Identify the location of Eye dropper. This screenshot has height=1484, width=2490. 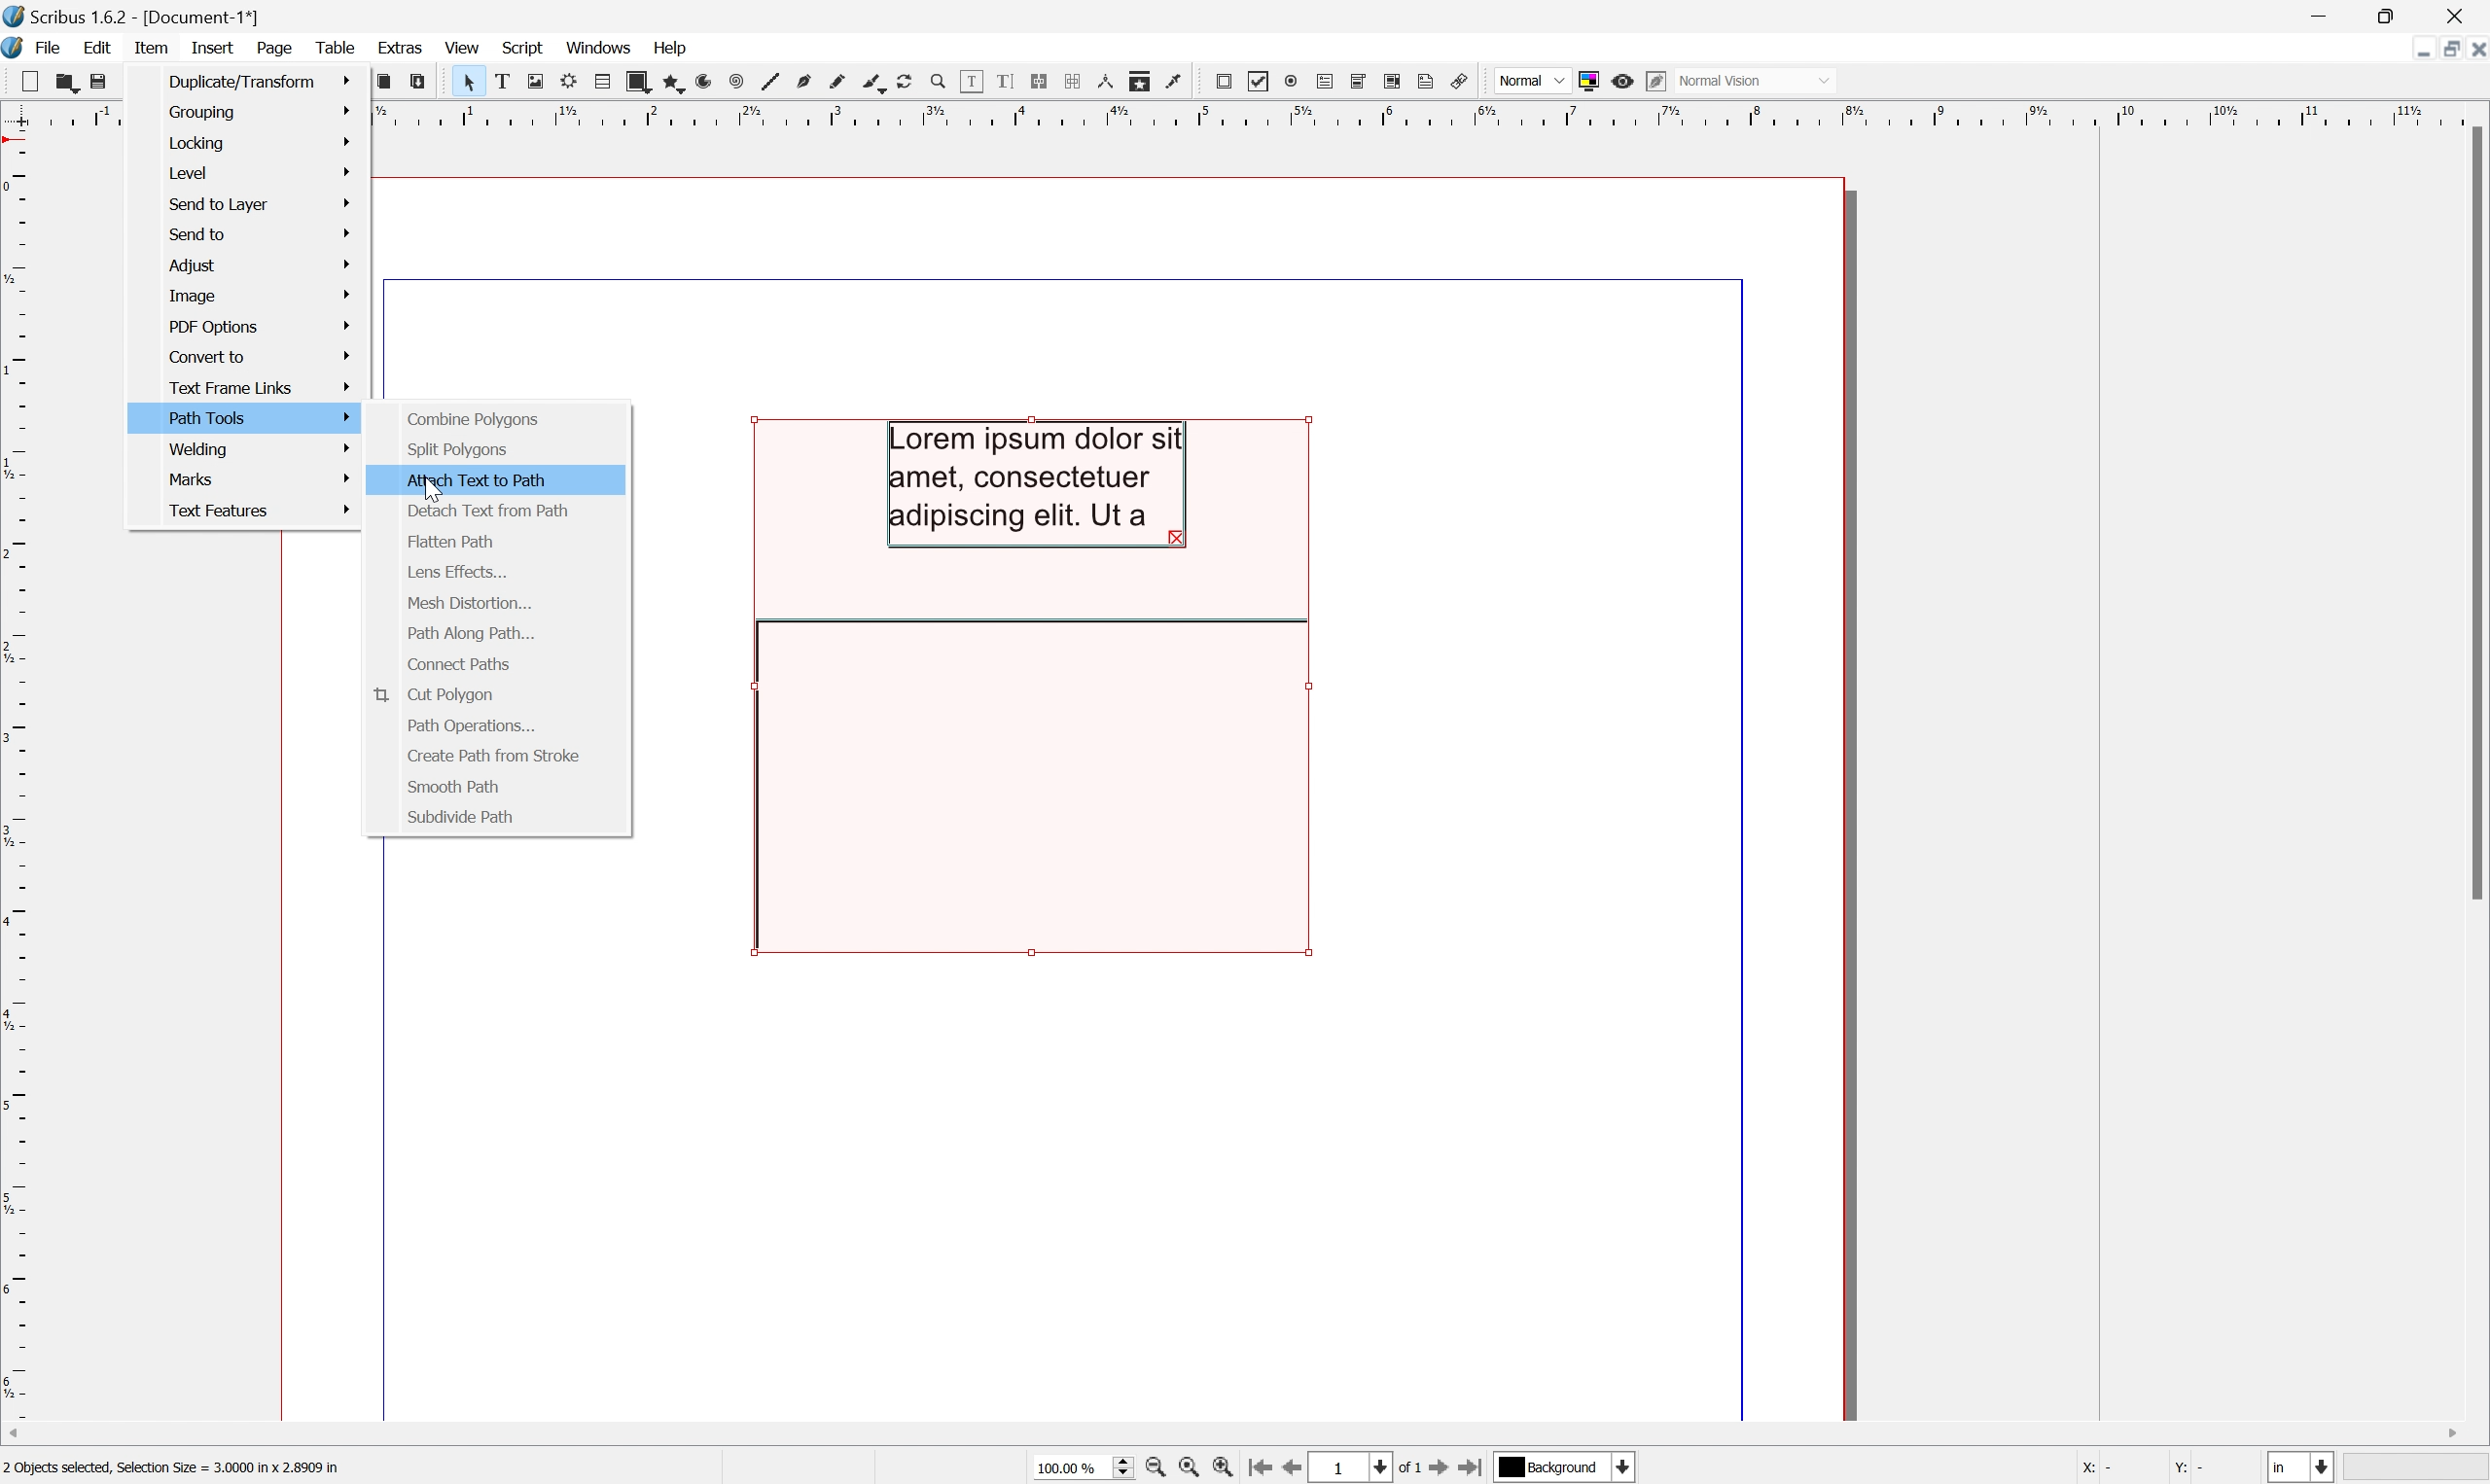
(1177, 81).